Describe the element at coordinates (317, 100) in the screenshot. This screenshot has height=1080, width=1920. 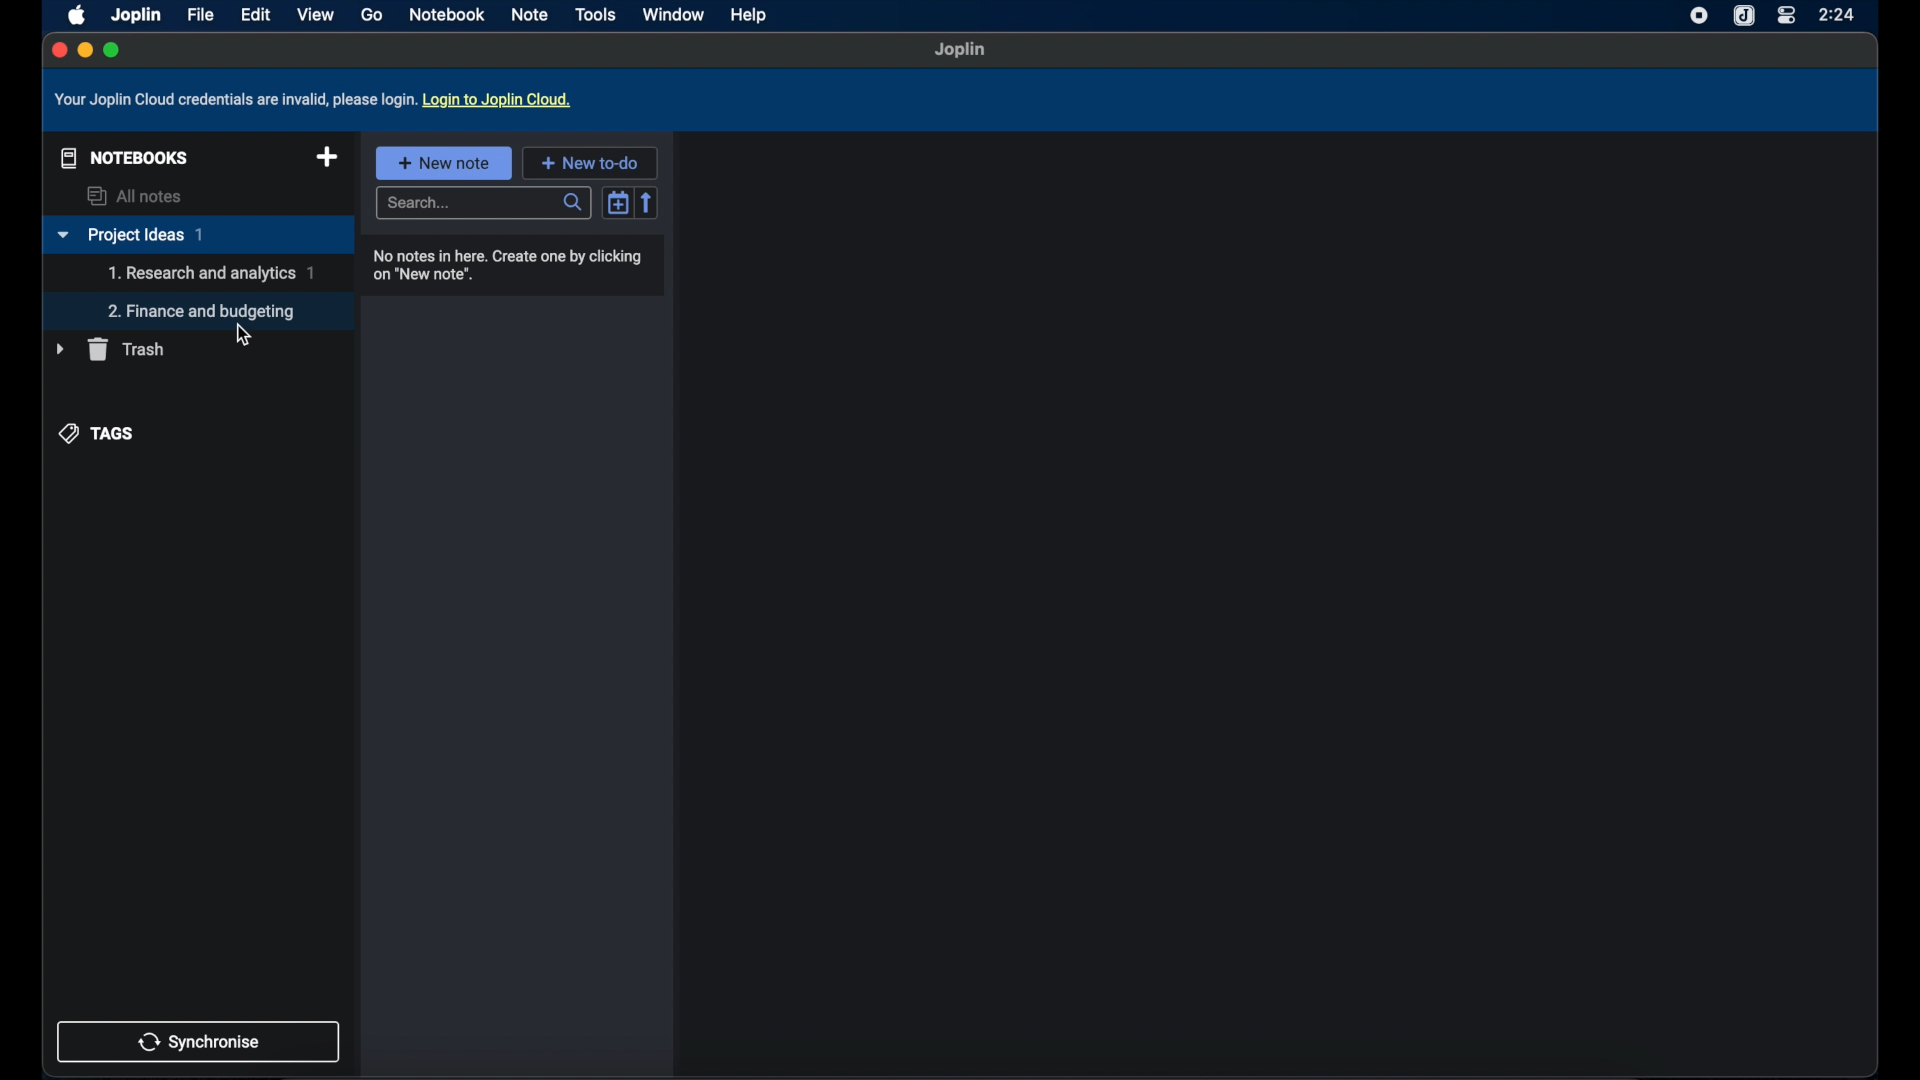
I see `your joplin cloud credentials are invalid, please log in.  log in to joplin cloud` at that location.